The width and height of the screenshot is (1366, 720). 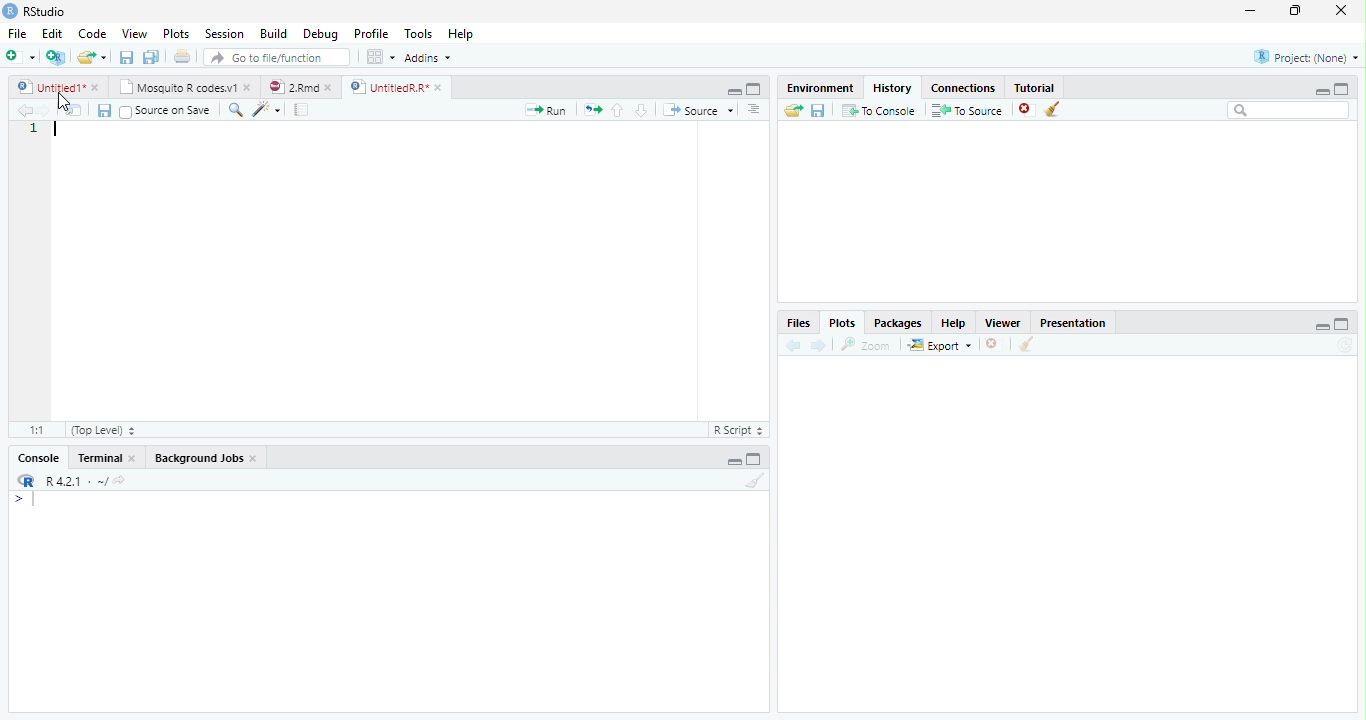 What do you see at coordinates (1342, 89) in the screenshot?
I see `Maximize` at bounding box center [1342, 89].